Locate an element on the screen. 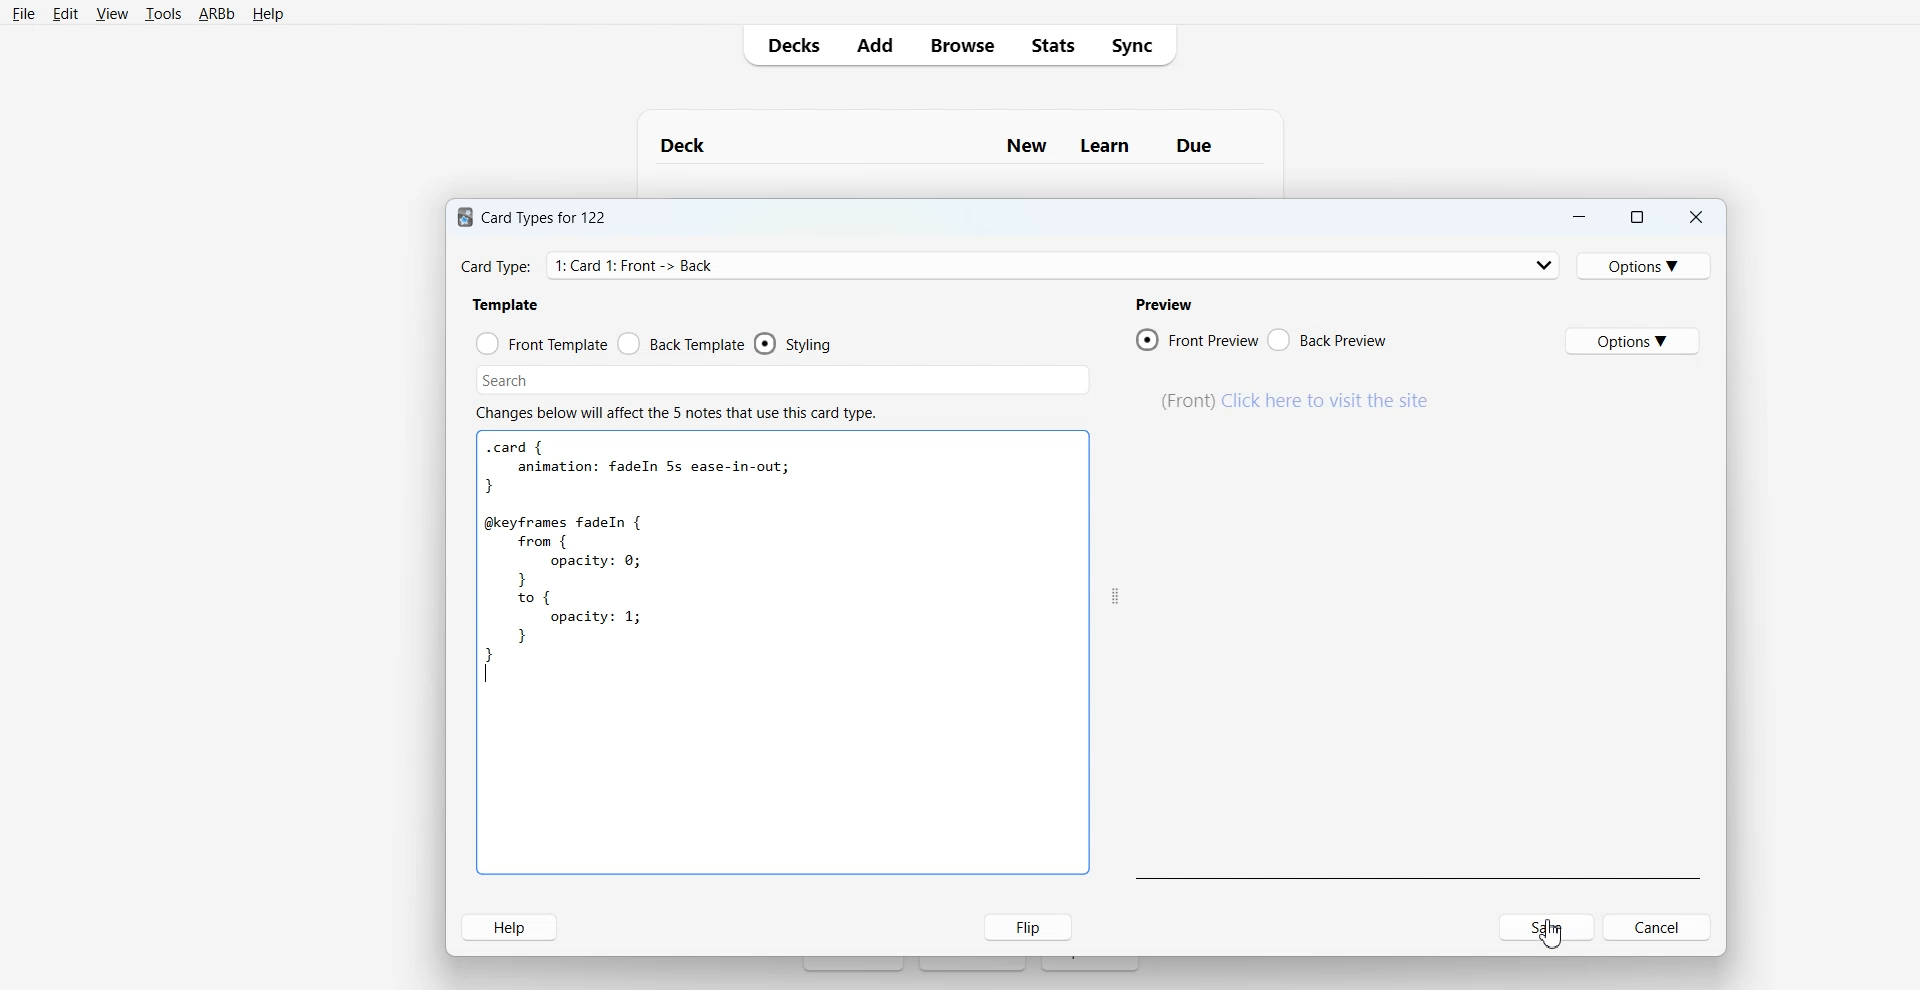 This screenshot has height=990, width=1920. Text 1 is located at coordinates (949, 144).